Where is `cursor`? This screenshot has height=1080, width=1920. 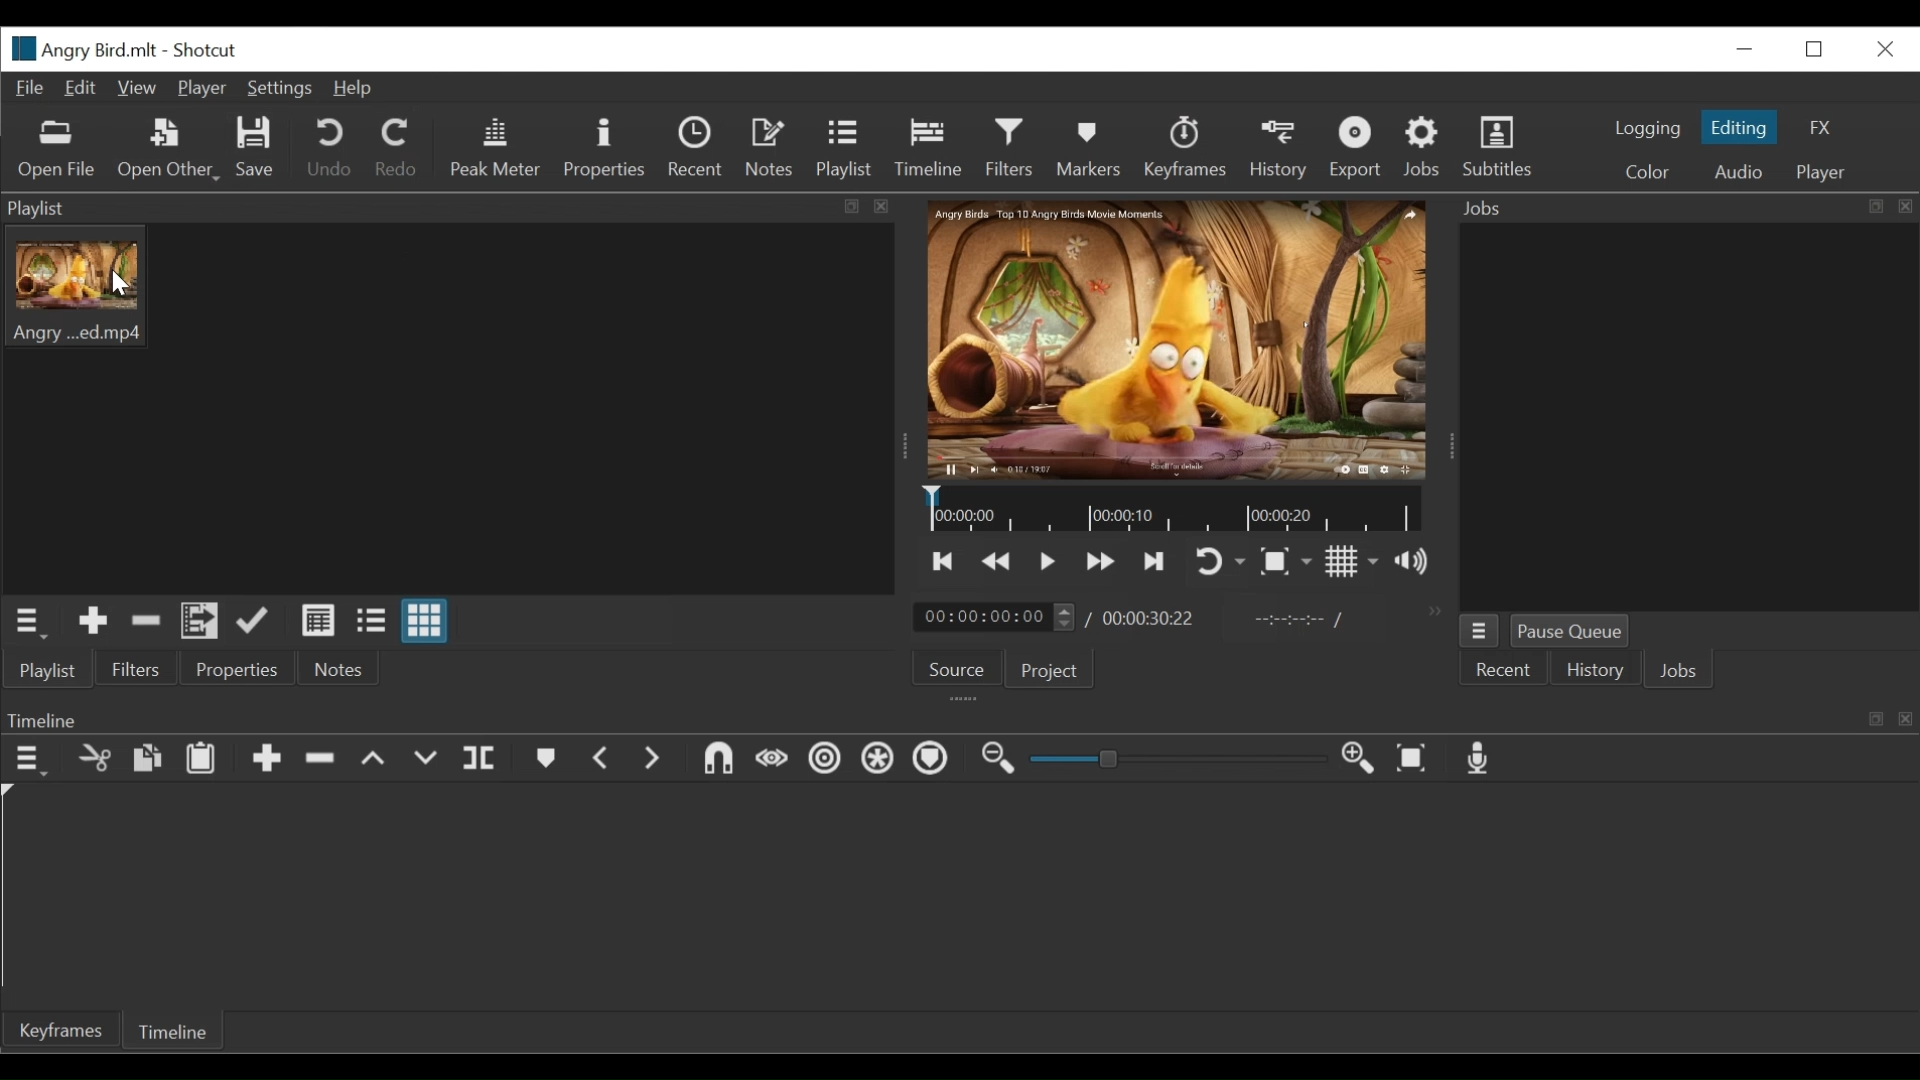
cursor is located at coordinates (125, 286).